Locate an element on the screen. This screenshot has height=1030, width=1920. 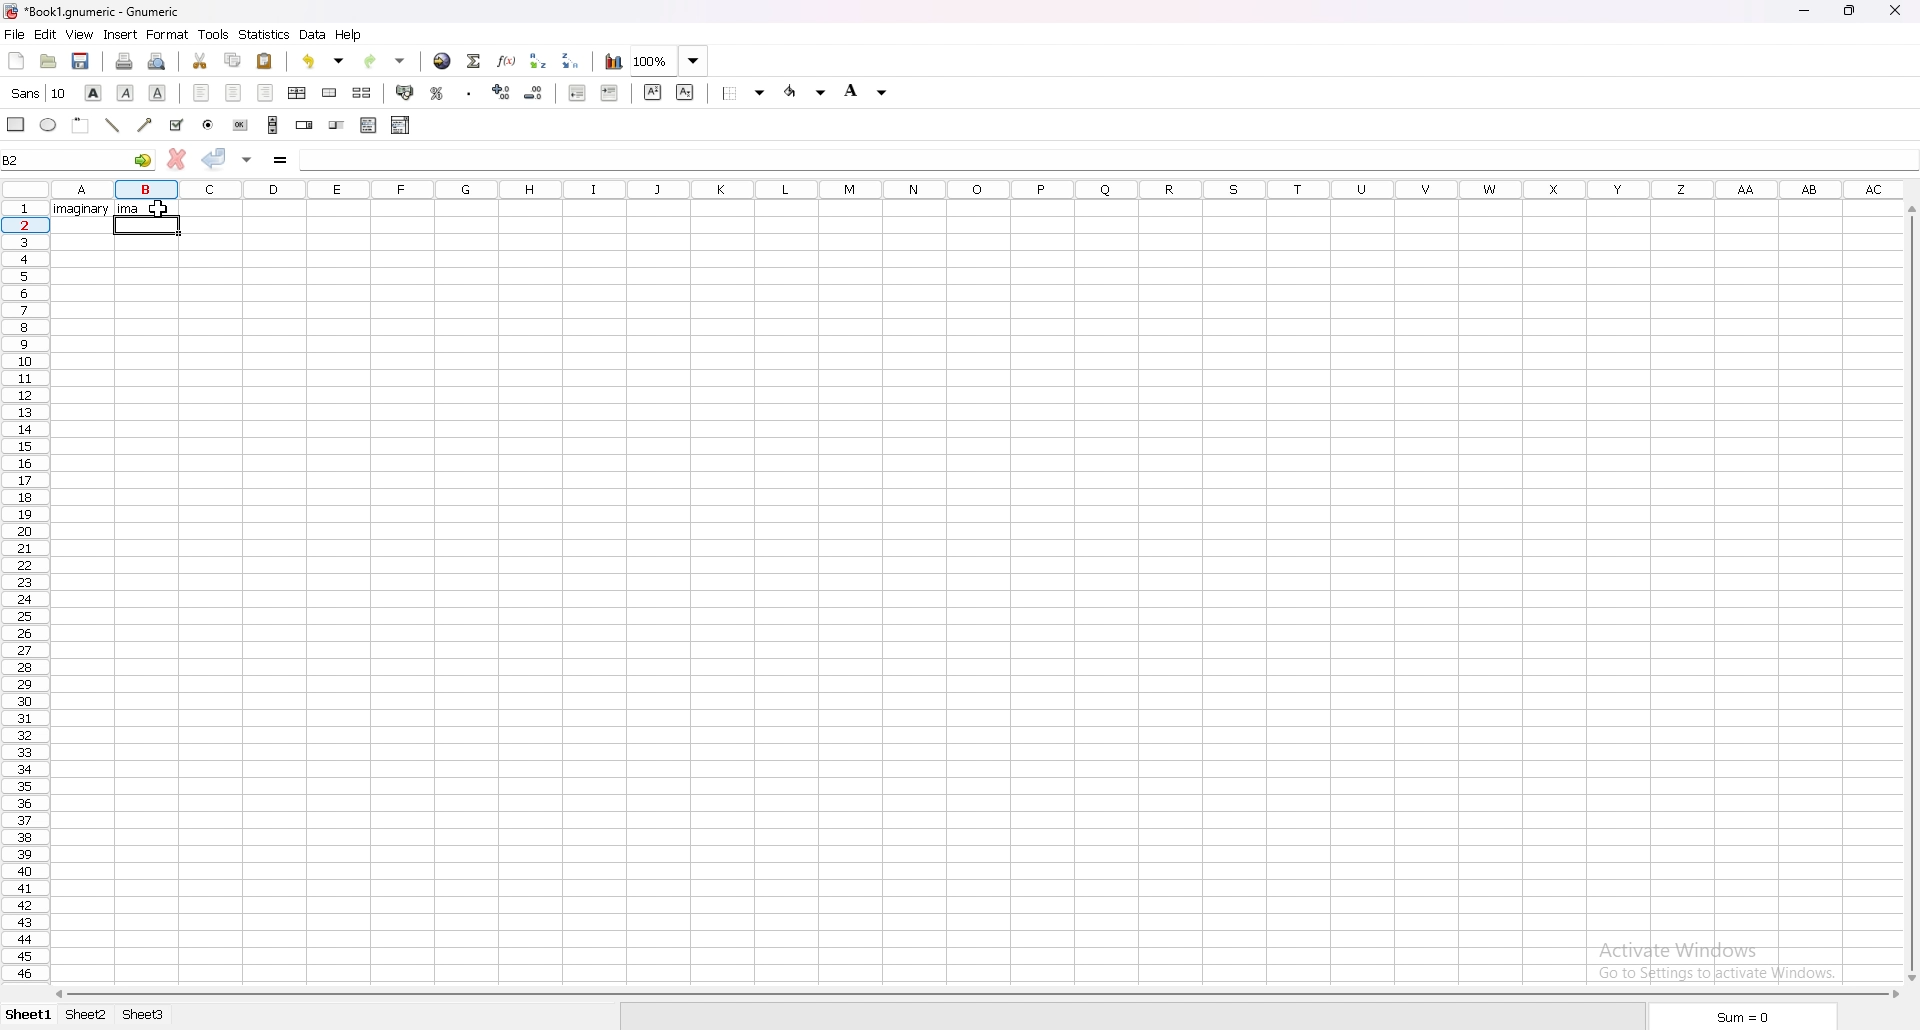
accept changes is located at coordinates (215, 157).